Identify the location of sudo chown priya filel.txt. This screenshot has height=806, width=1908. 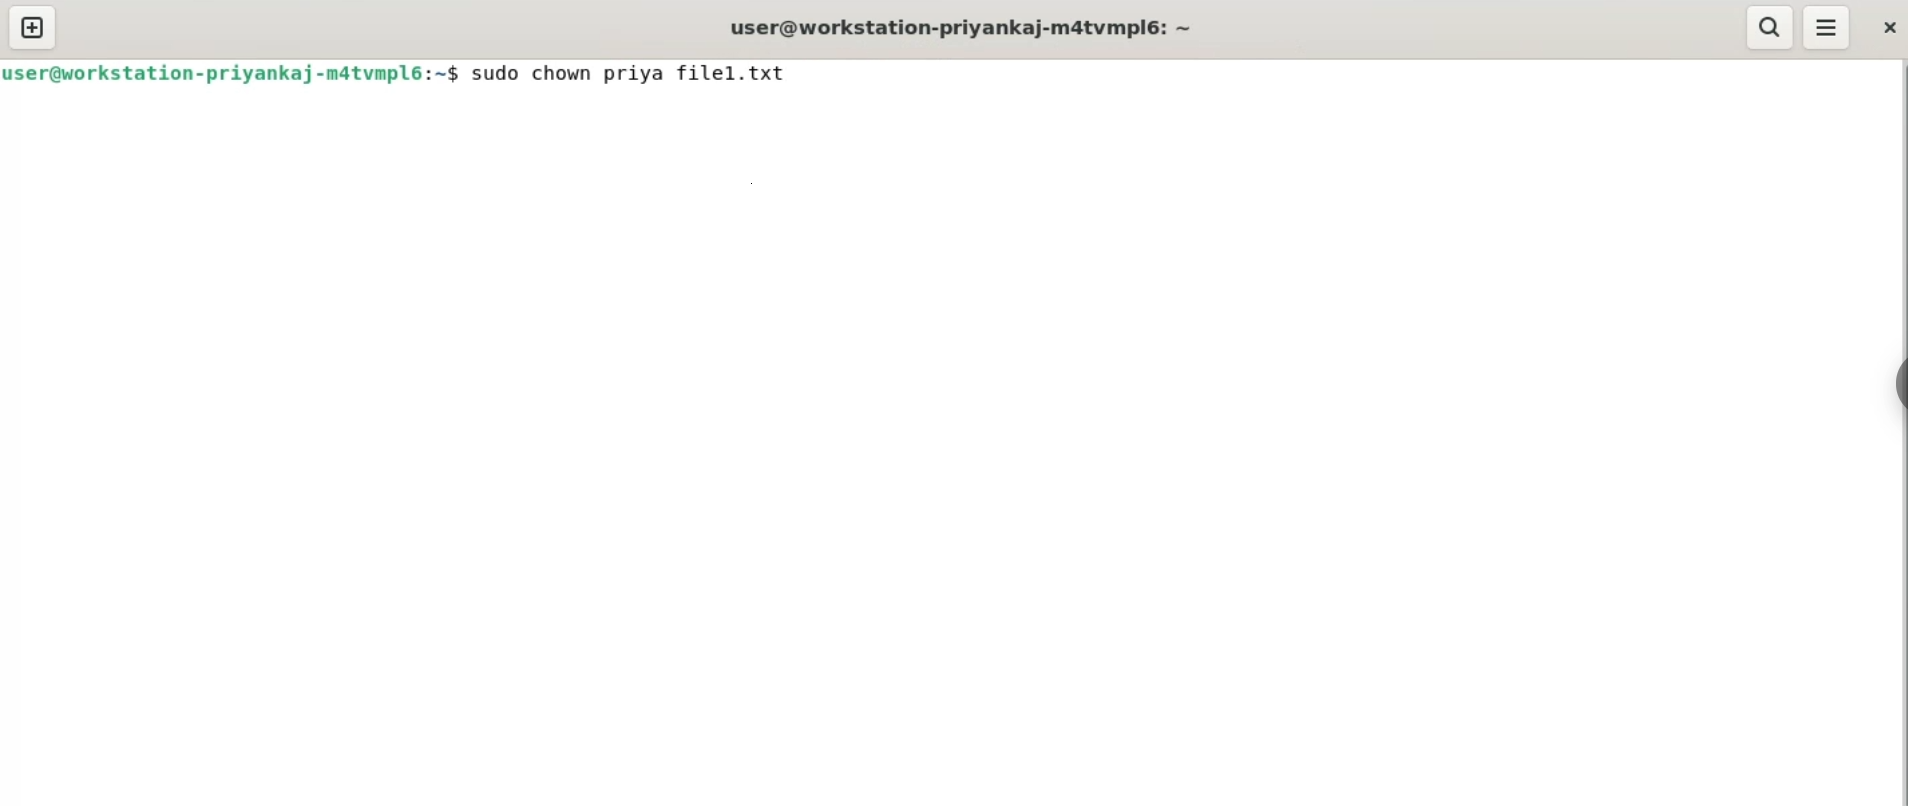
(632, 73).